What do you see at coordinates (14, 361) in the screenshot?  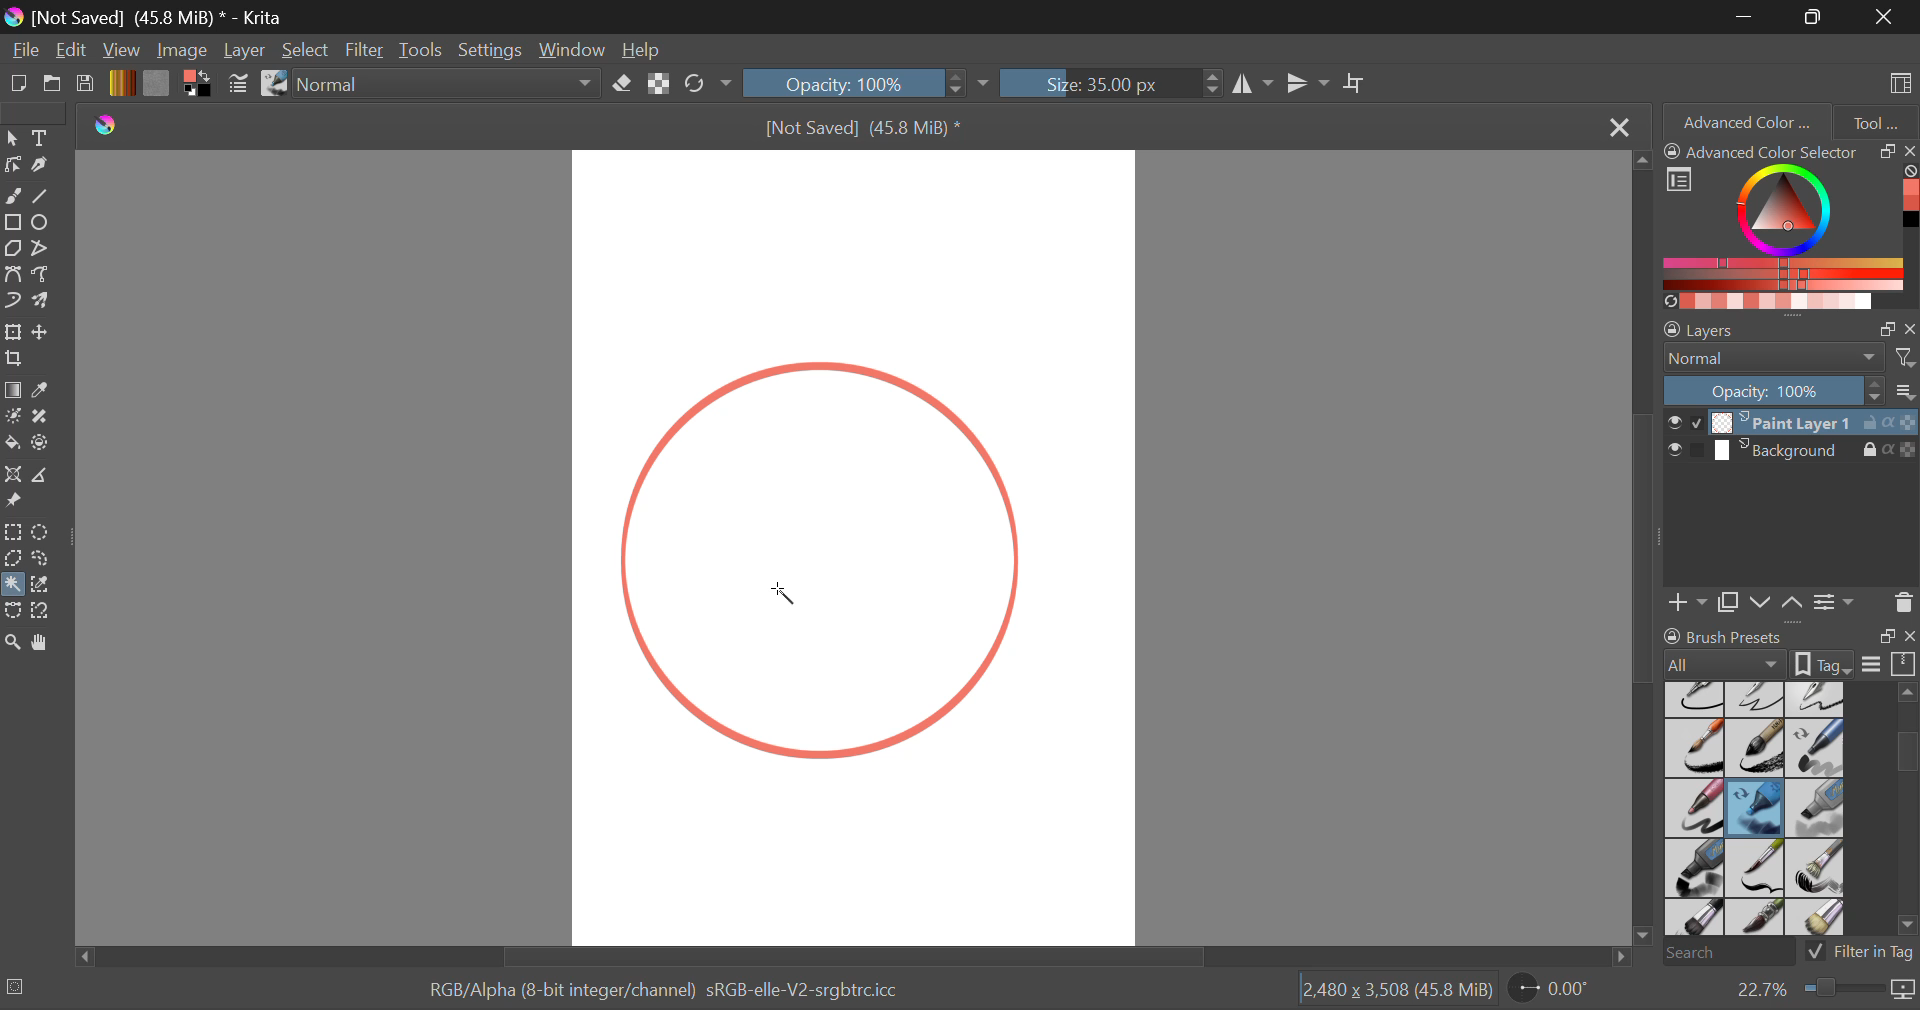 I see `Crop a layer` at bounding box center [14, 361].